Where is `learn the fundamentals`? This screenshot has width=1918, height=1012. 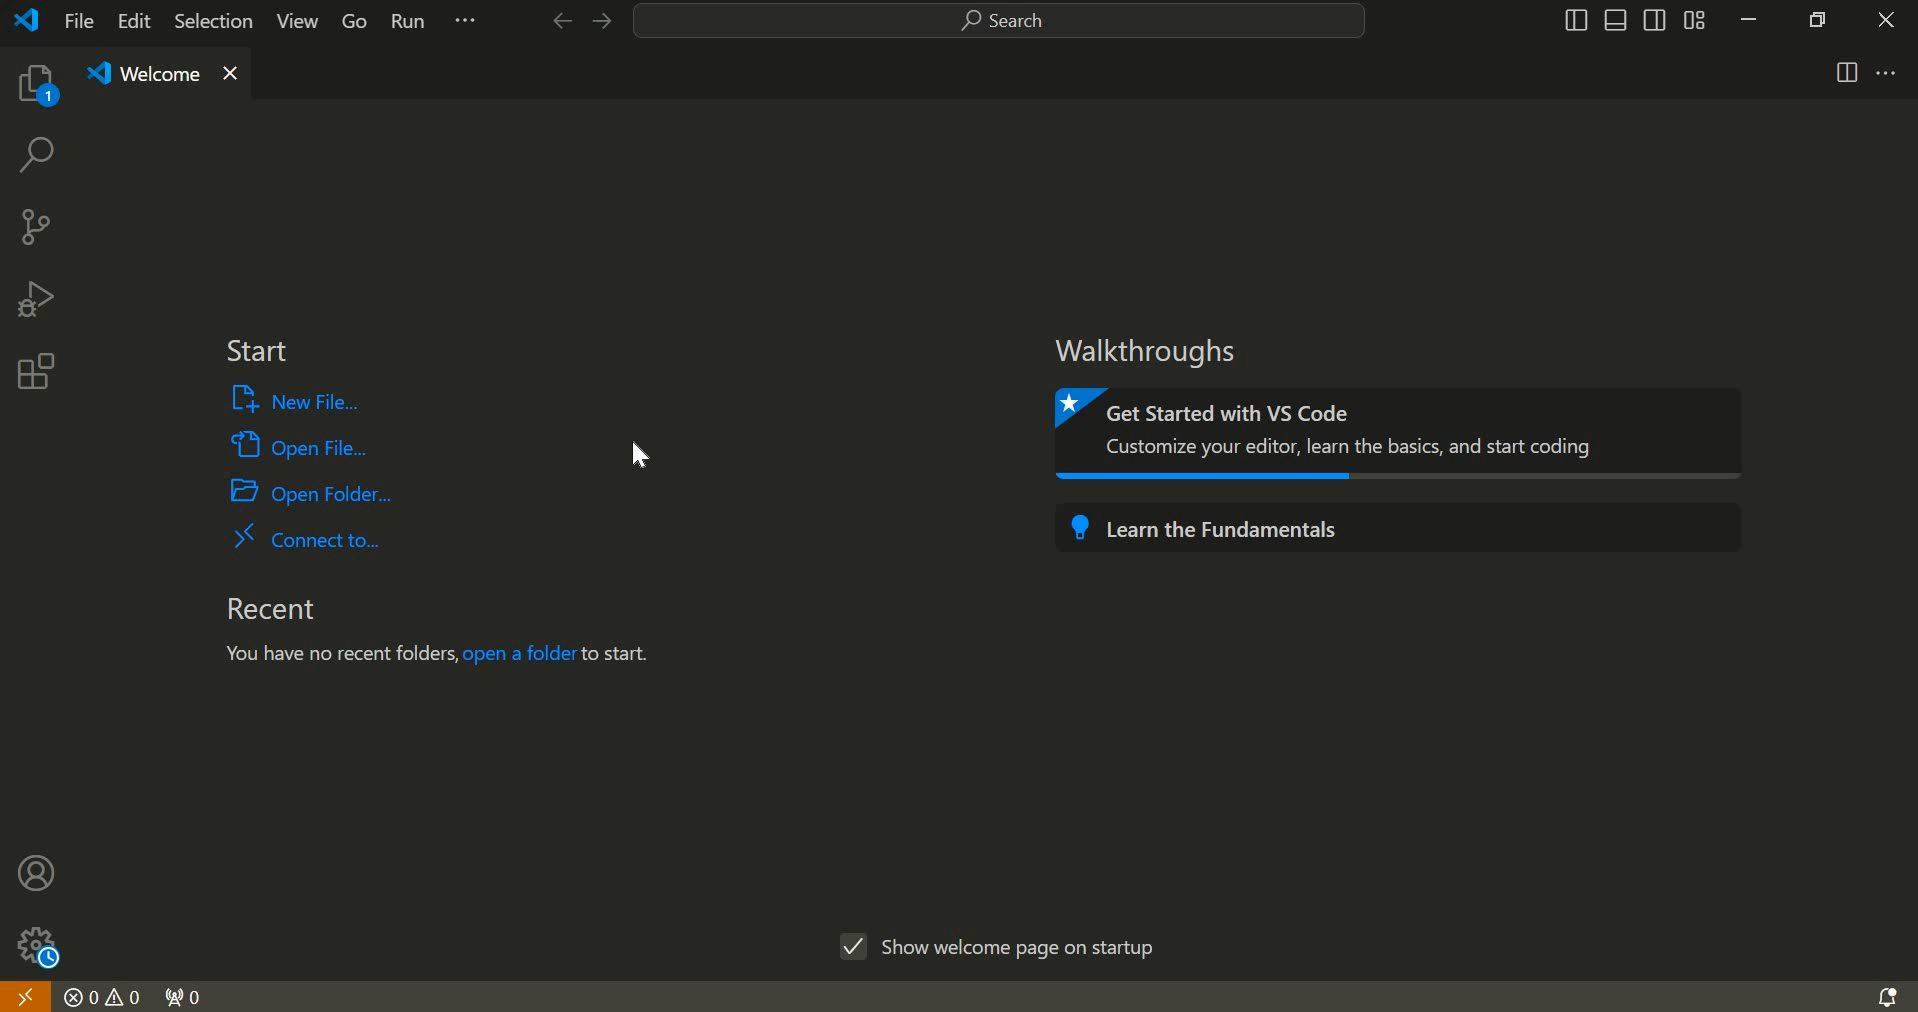 learn the fundamentals is located at coordinates (1396, 524).